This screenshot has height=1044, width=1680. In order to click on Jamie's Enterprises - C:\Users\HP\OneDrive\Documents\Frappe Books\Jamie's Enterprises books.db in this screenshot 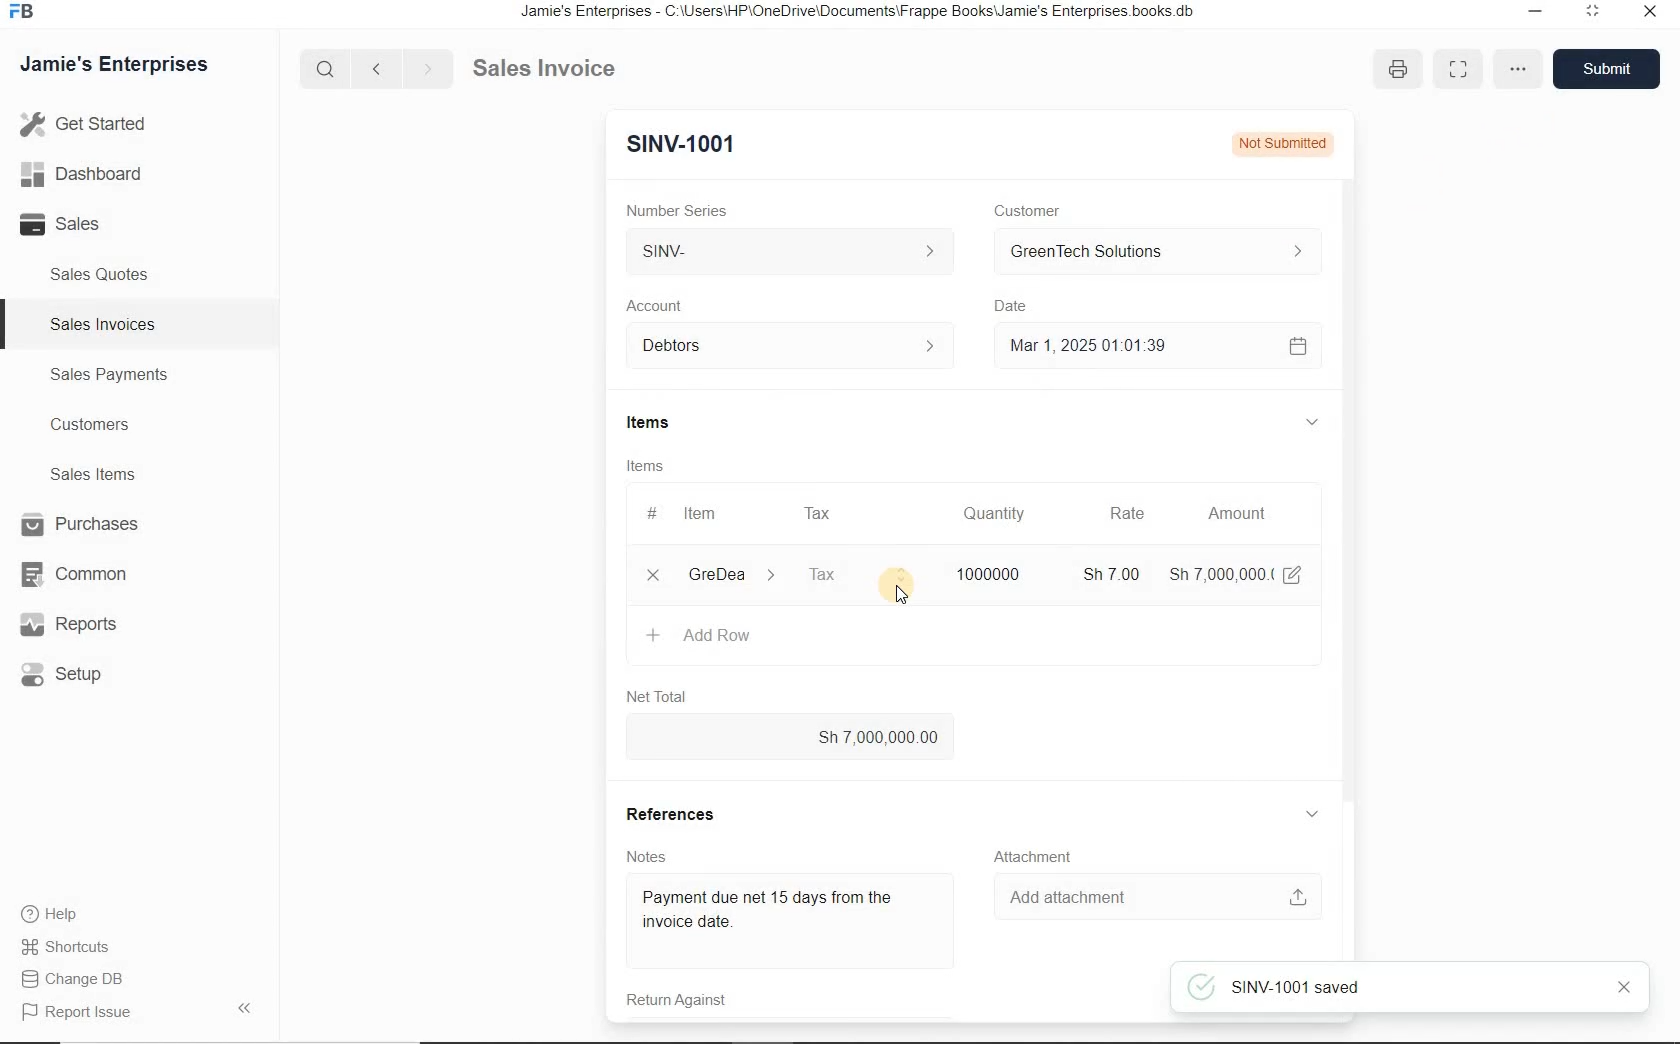, I will do `click(863, 13)`.